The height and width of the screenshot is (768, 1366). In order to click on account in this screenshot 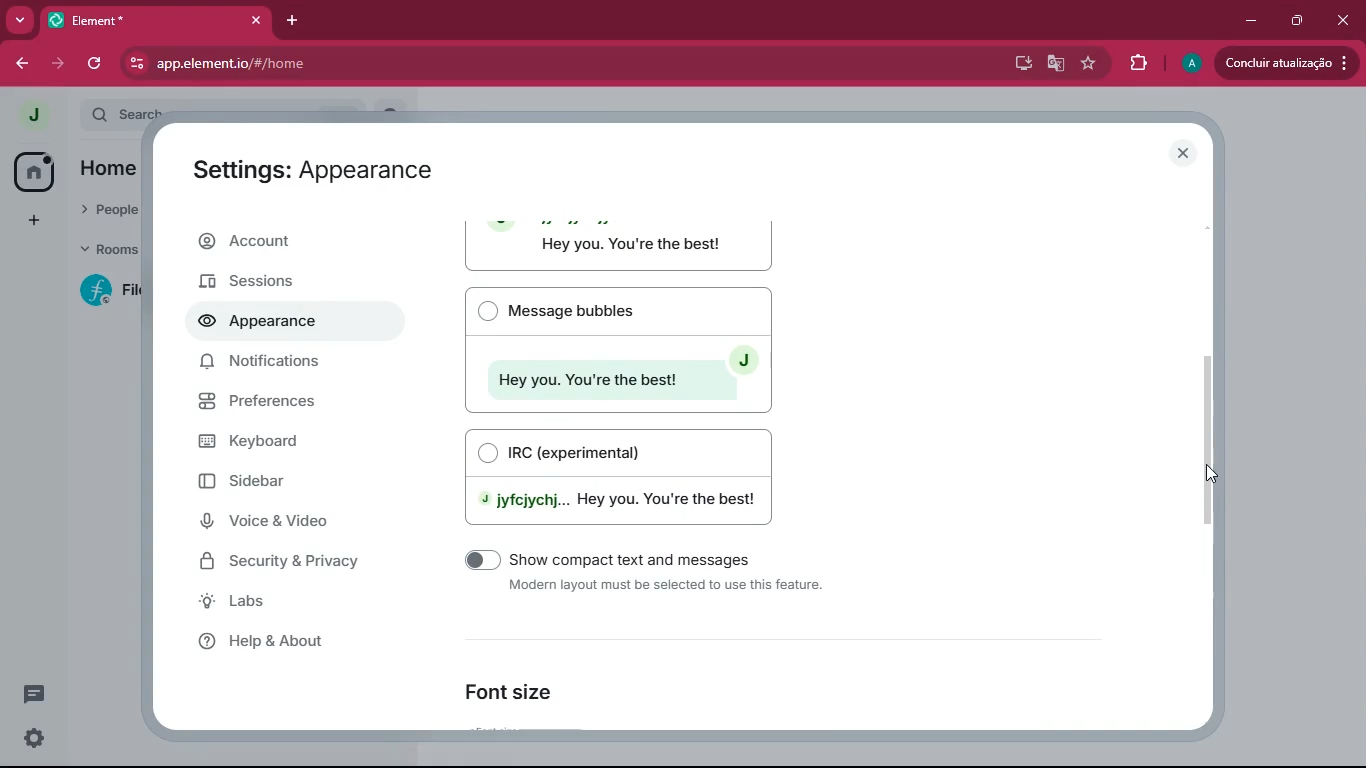, I will do `click(286, 243)`.